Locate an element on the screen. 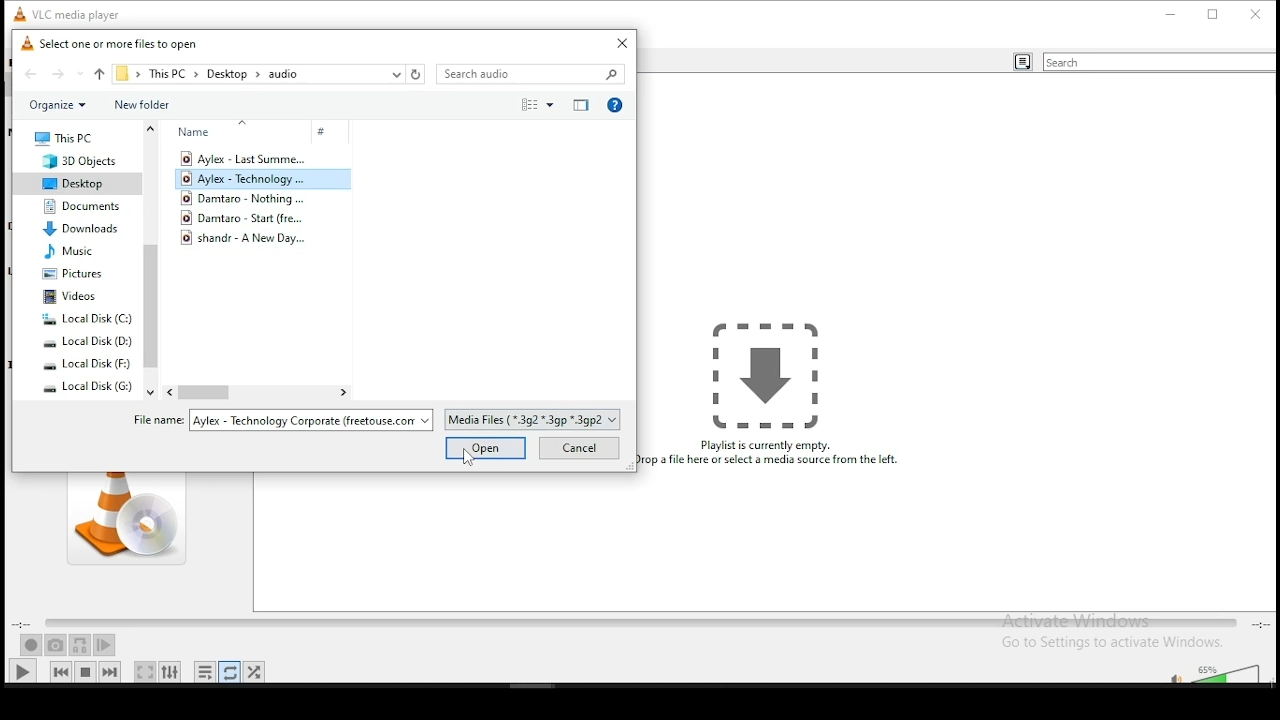 This screenshot has height=720, width=1280. close window is located at coordinates (619, 44).